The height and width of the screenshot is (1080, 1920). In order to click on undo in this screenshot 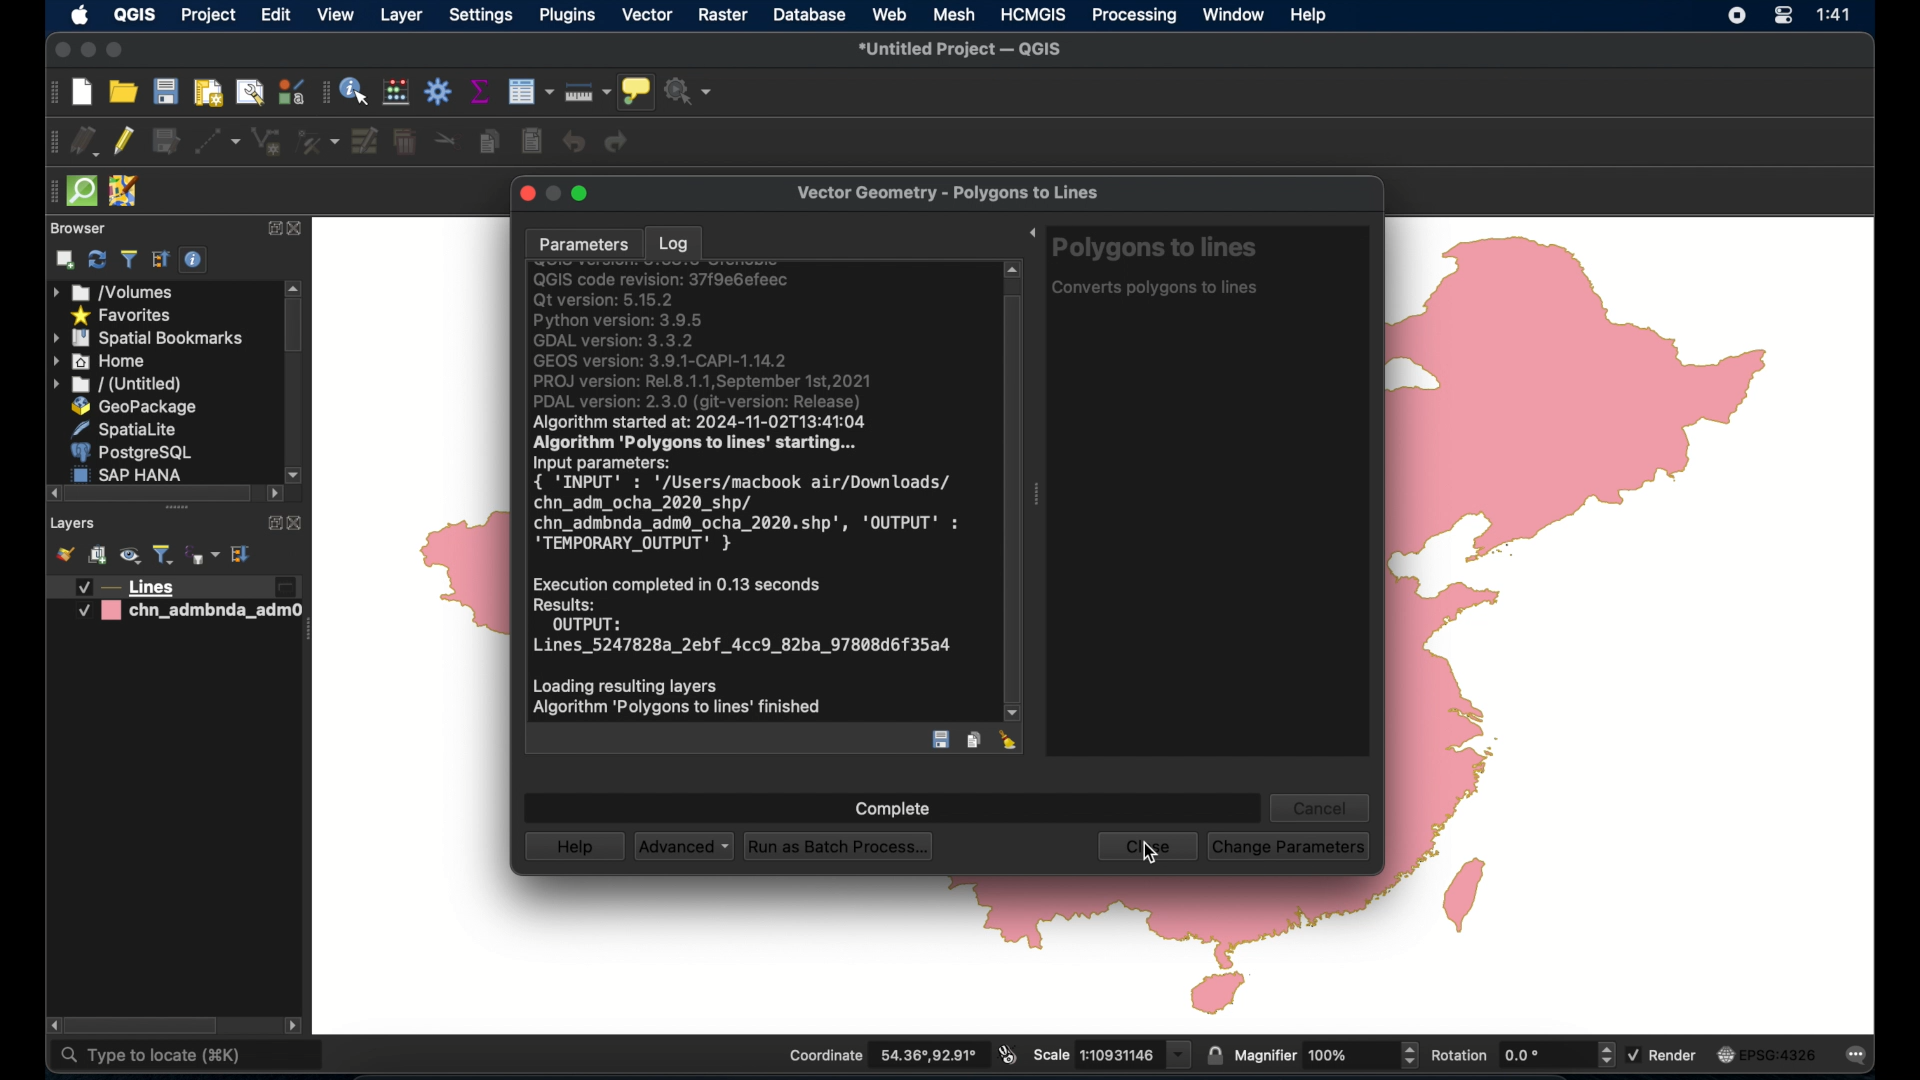, I will do `click(573, 142)`.